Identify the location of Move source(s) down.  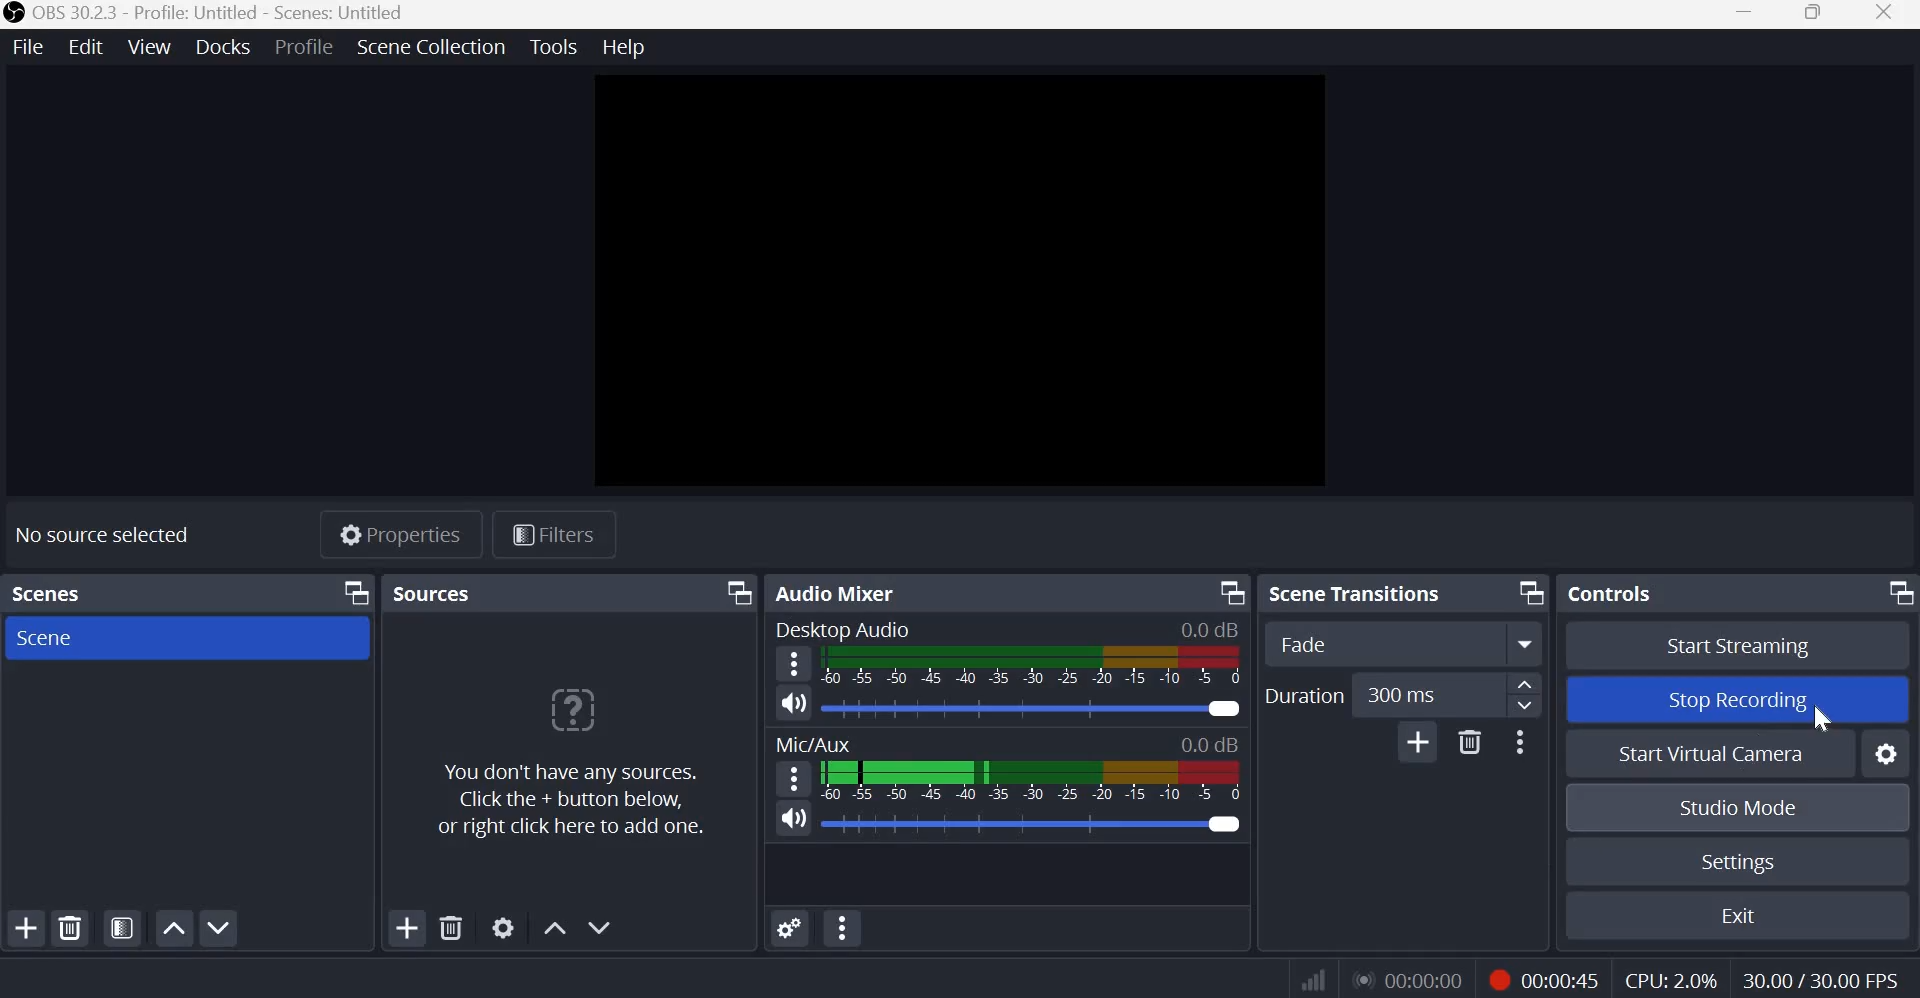
(599, 928).